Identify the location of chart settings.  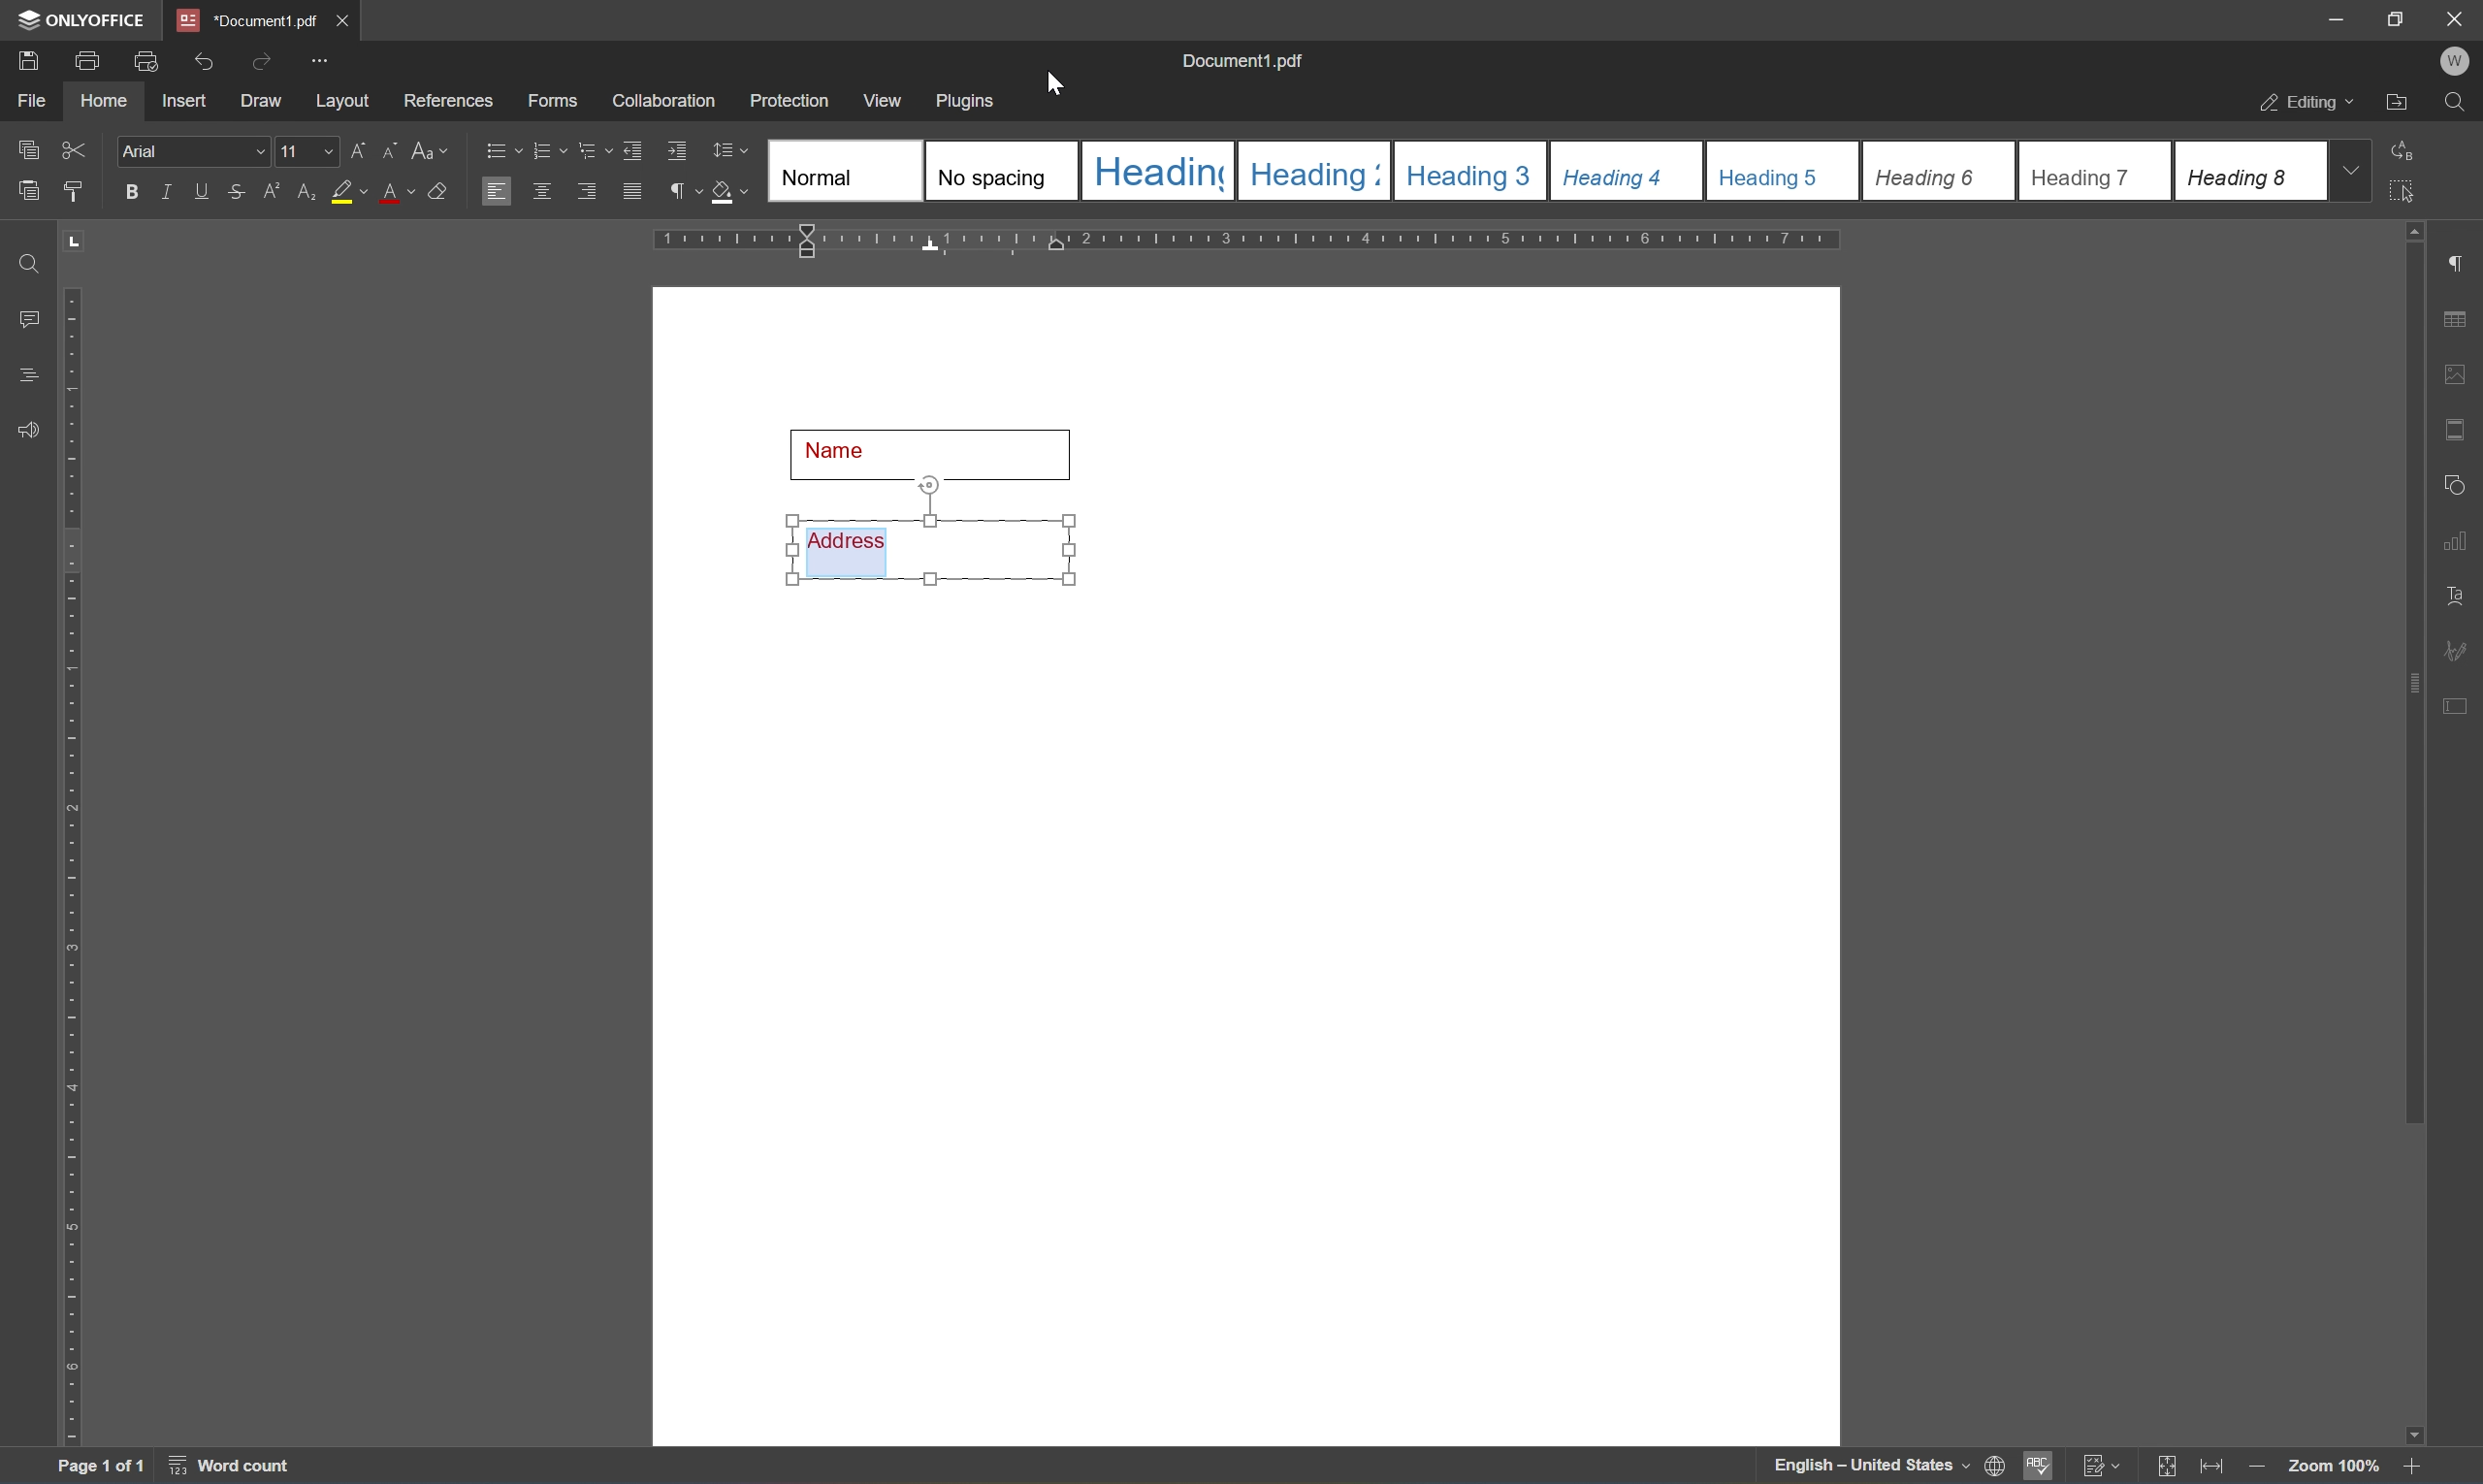
(2460, 542).